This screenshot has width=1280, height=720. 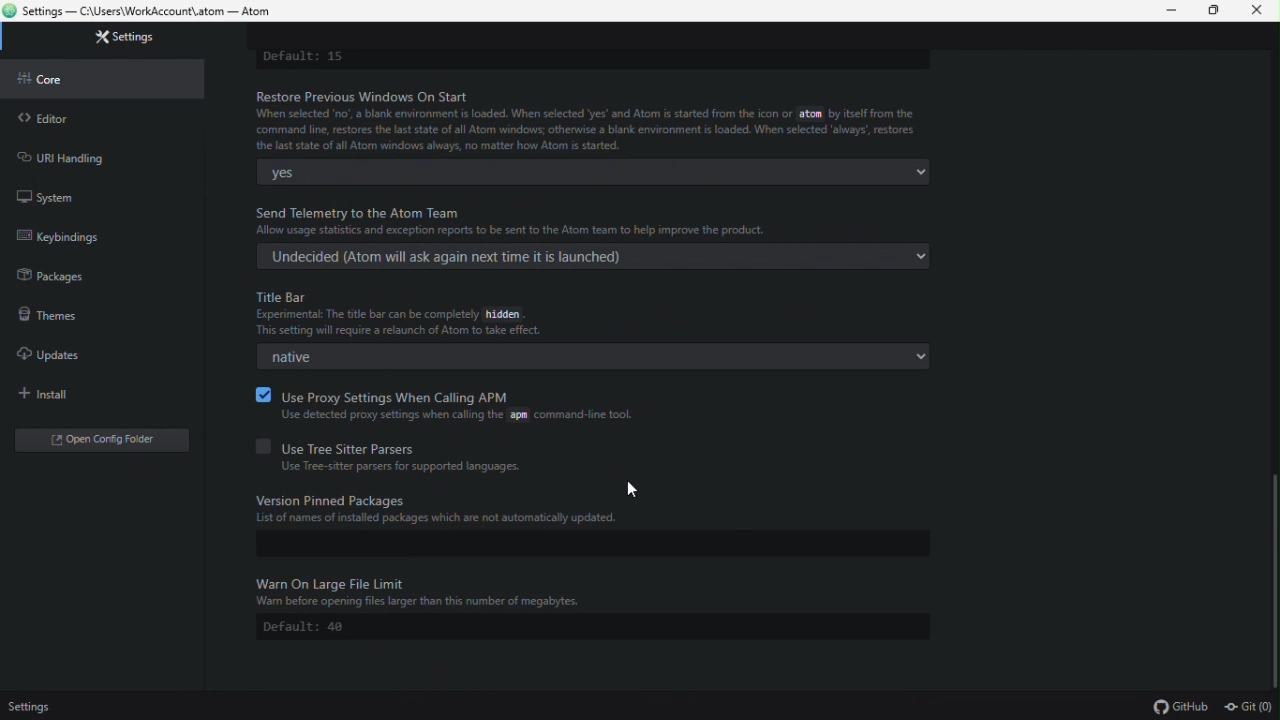 I want to click on packages, so click(x=53, y=276).